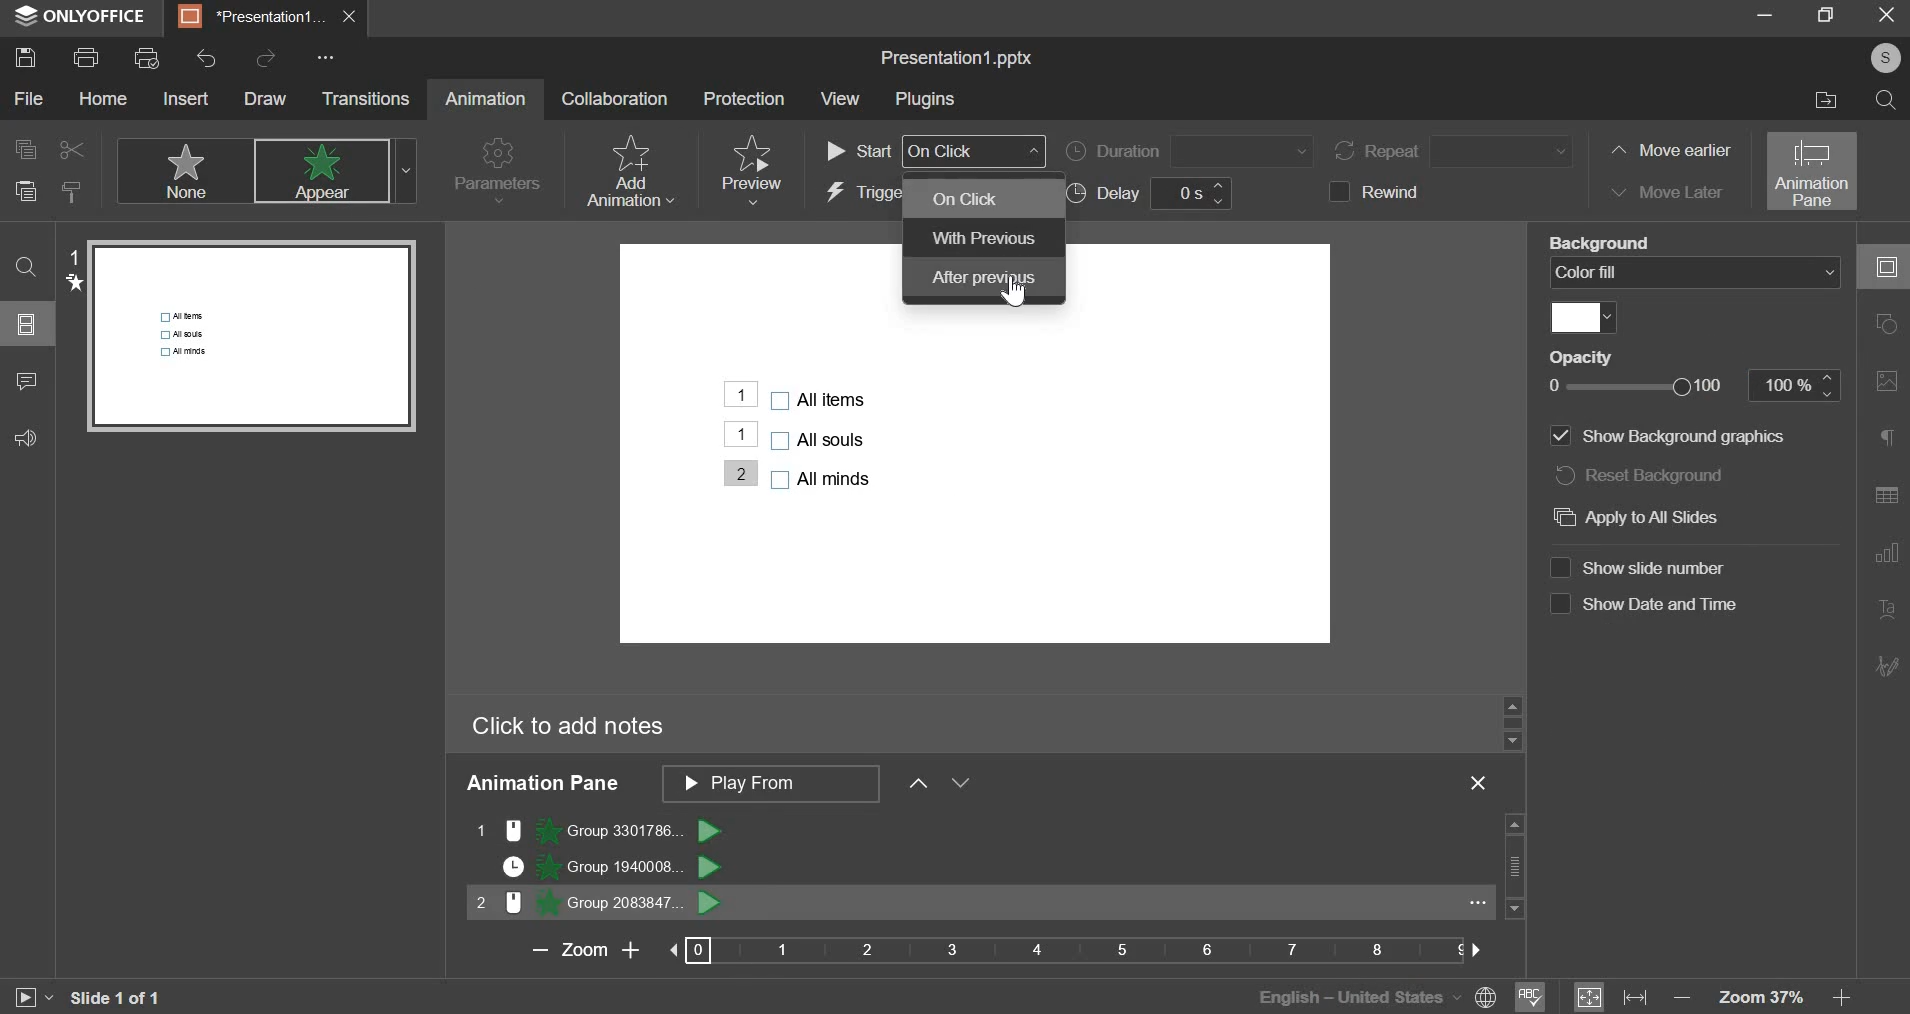 The image size is (1910, 1014). What do you see at coordinates (498, 173) in the screenshot?
I see `parameters` at bounding box center [498, 173].